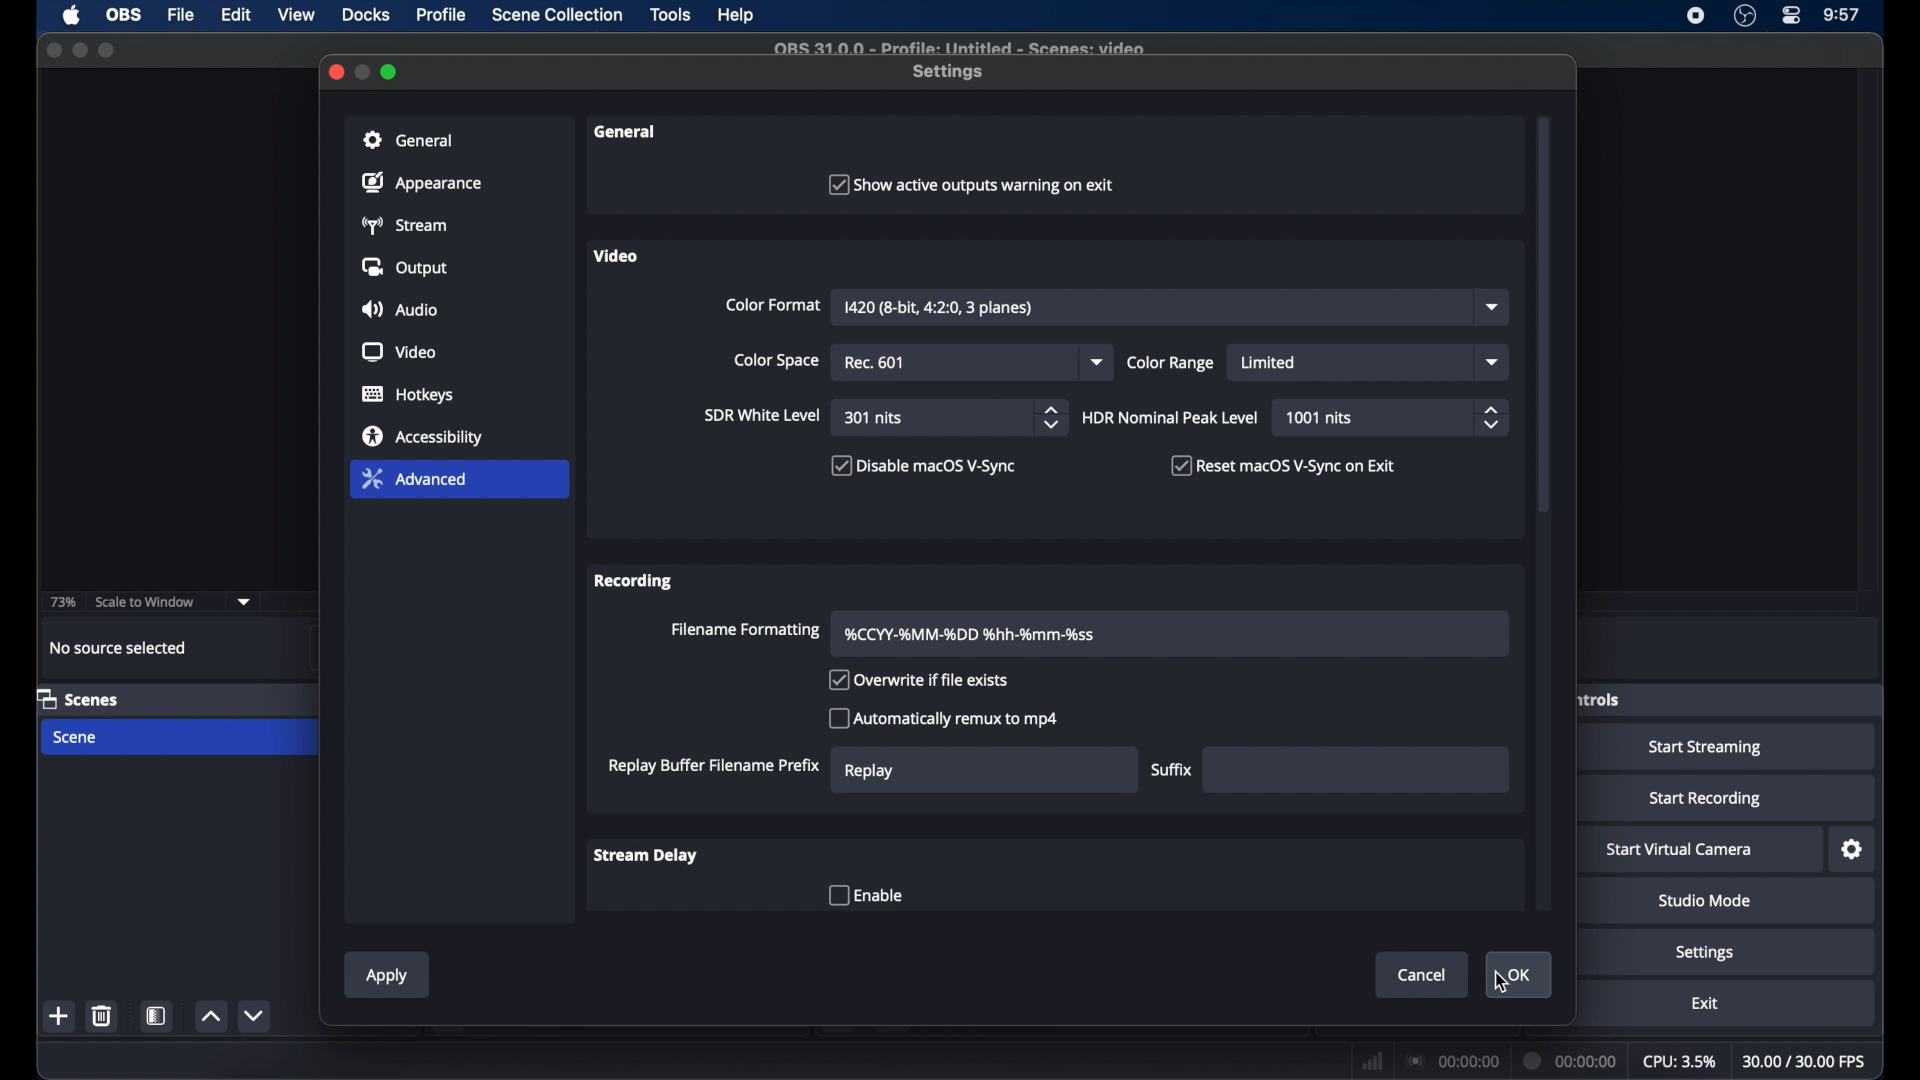  What do you see at coordinates (364, 72) in the screenshot?
I see `minimize` at bounding box center [364, 72].